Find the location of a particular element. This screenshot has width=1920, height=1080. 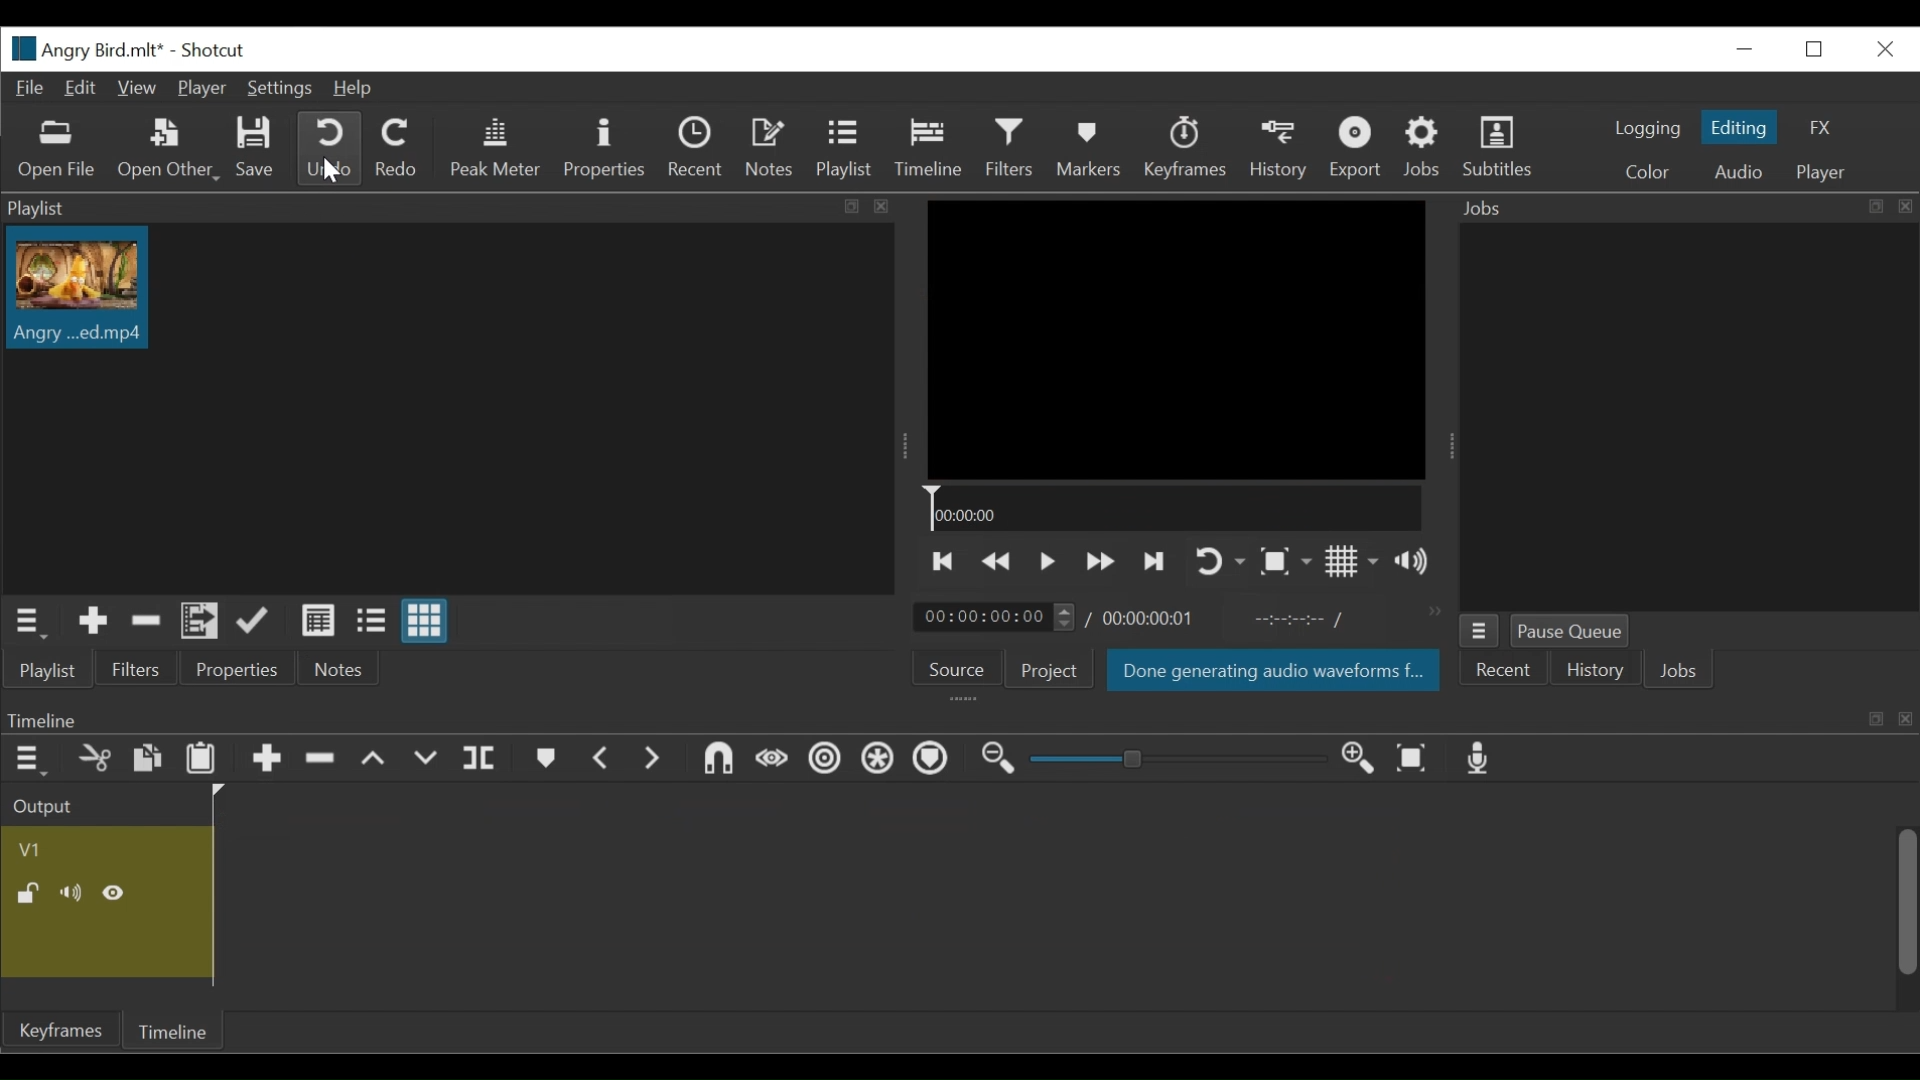

snap is located at coordinates (718, 758).